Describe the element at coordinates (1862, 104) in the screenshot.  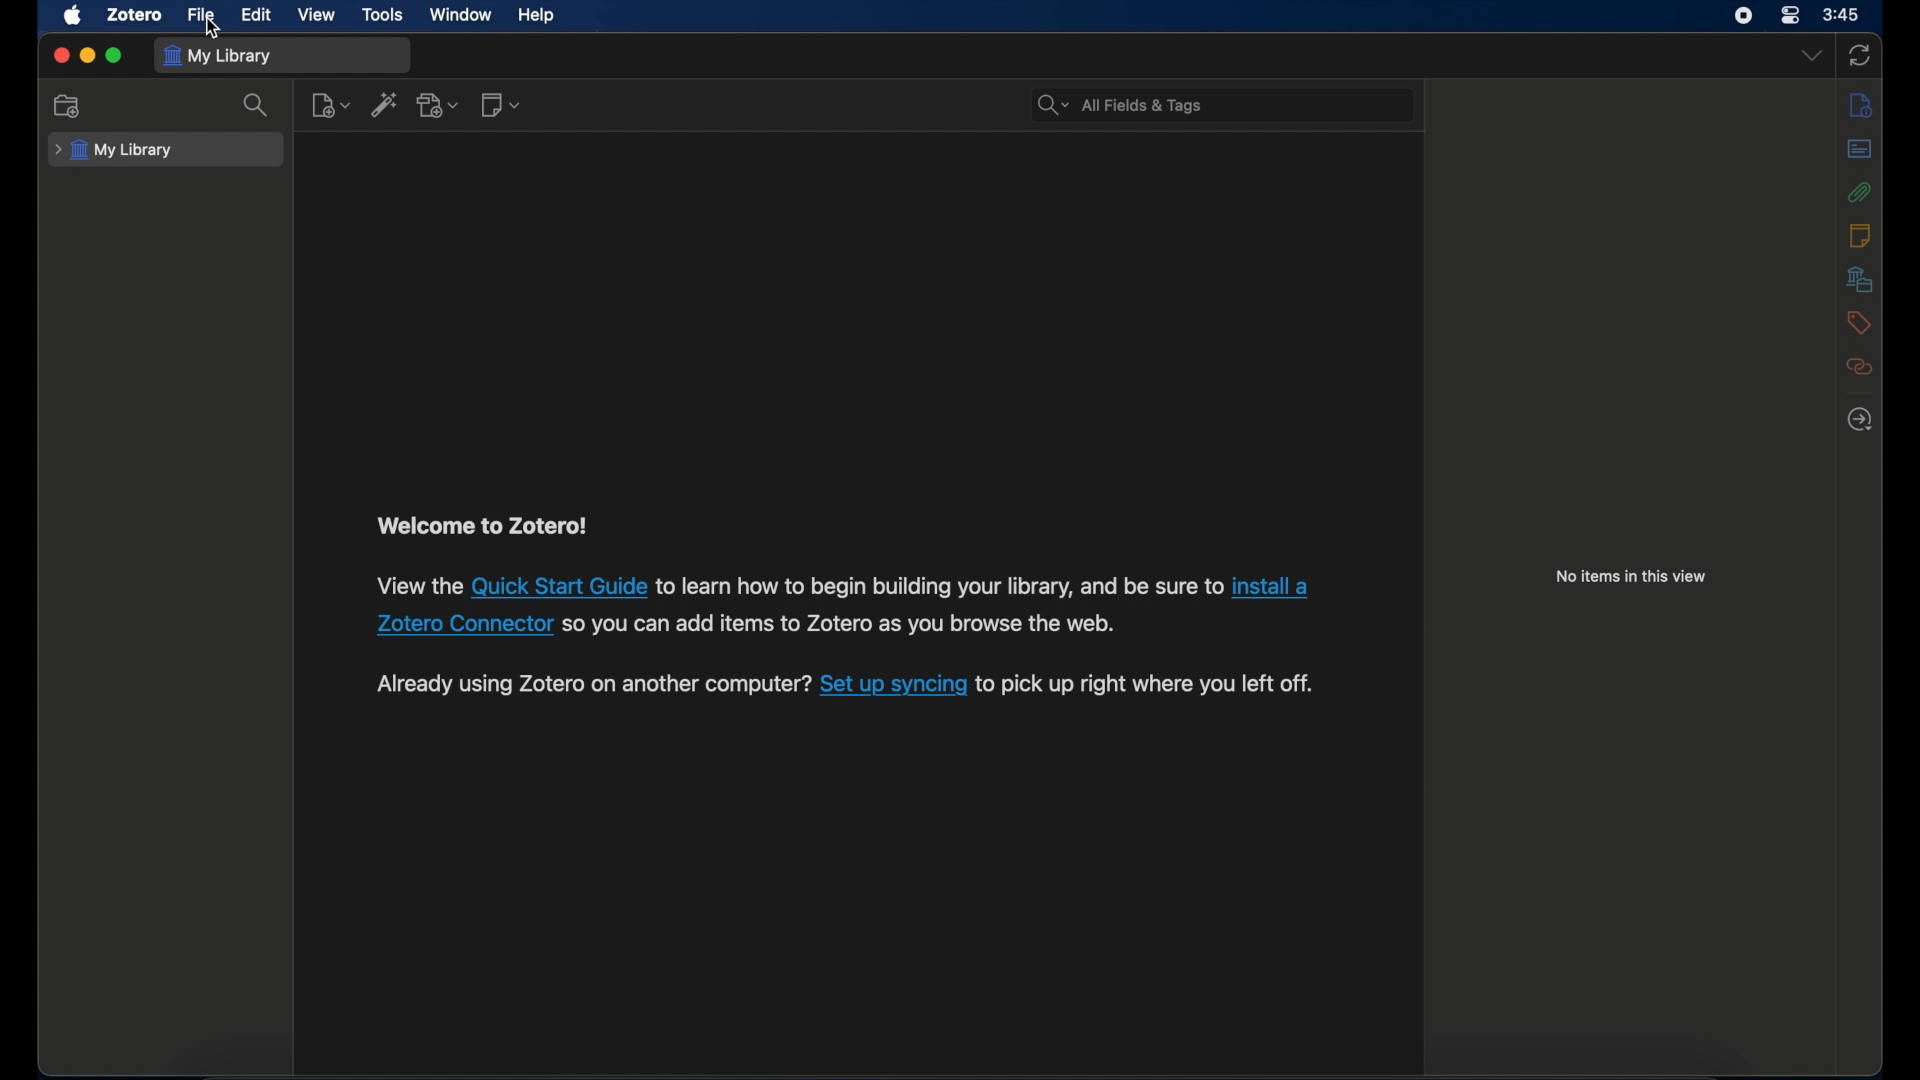
I see `info` at that location.